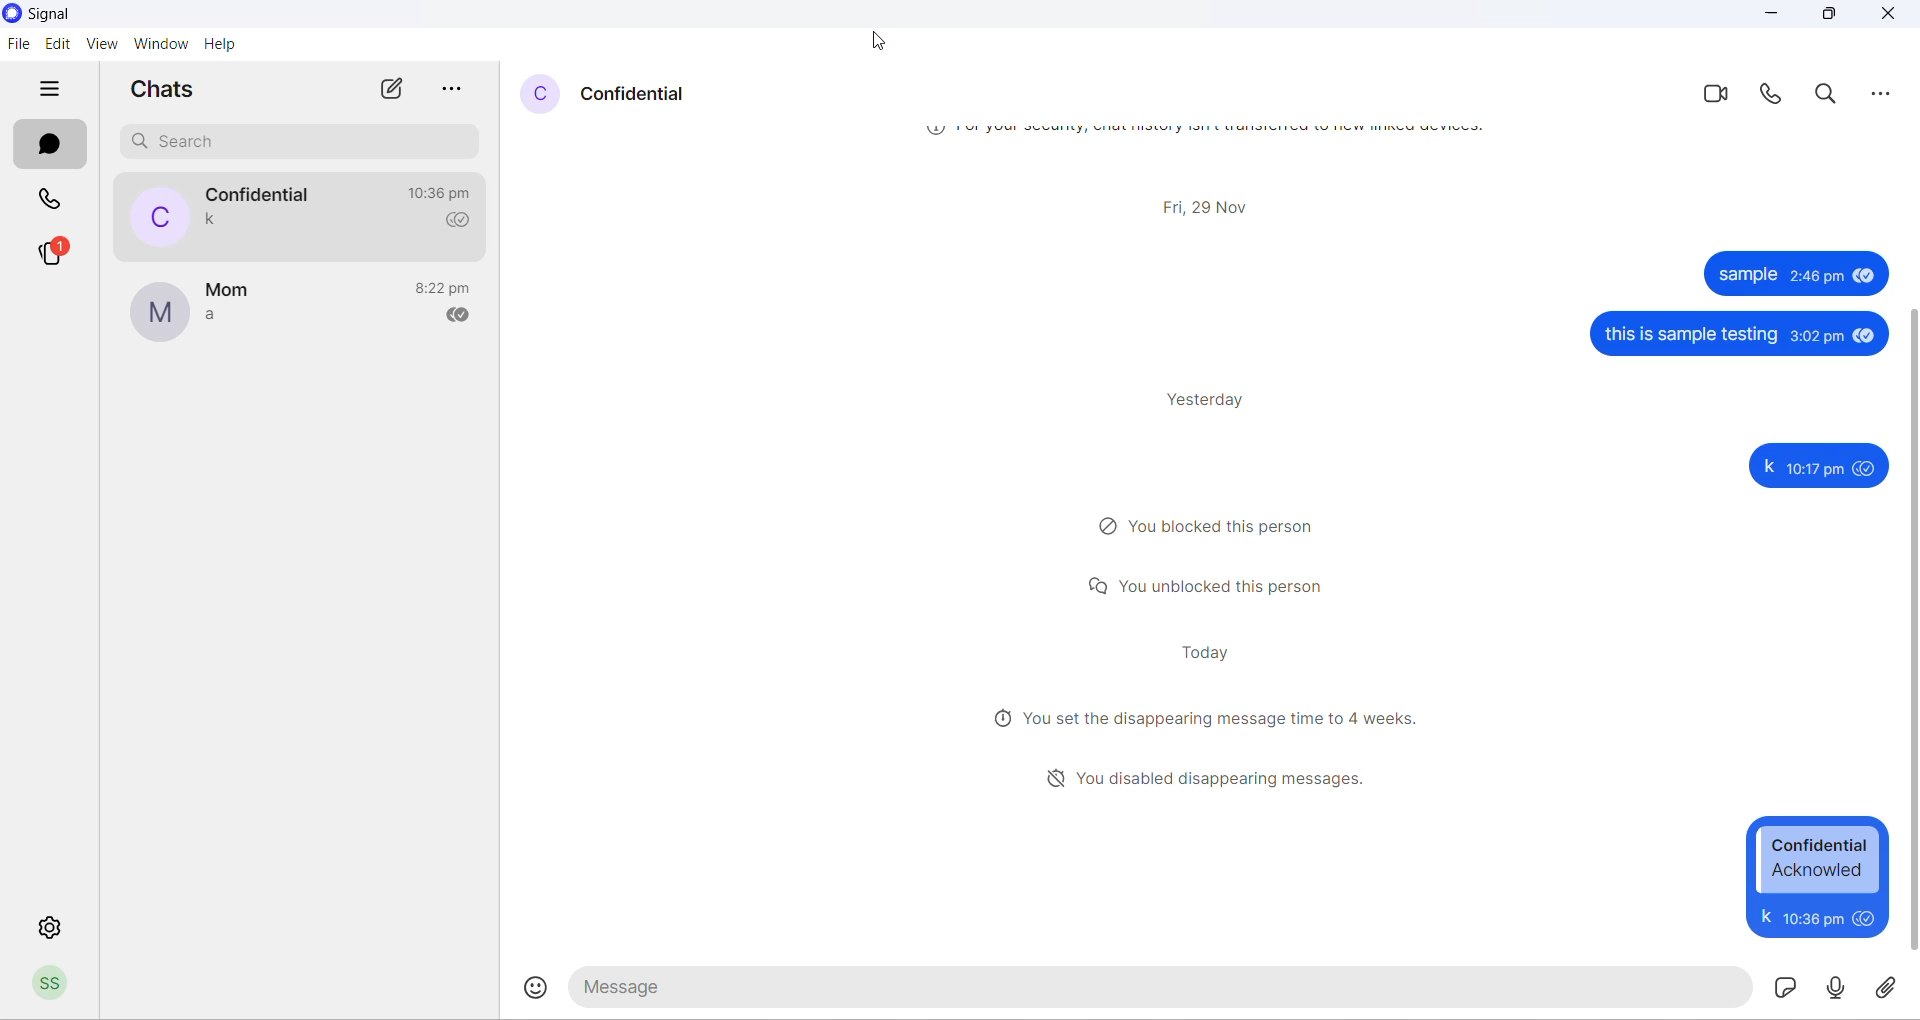  Describe the element at coordinates (1208, 587) in the screenshot. I see `unblocked contact message` at that location.